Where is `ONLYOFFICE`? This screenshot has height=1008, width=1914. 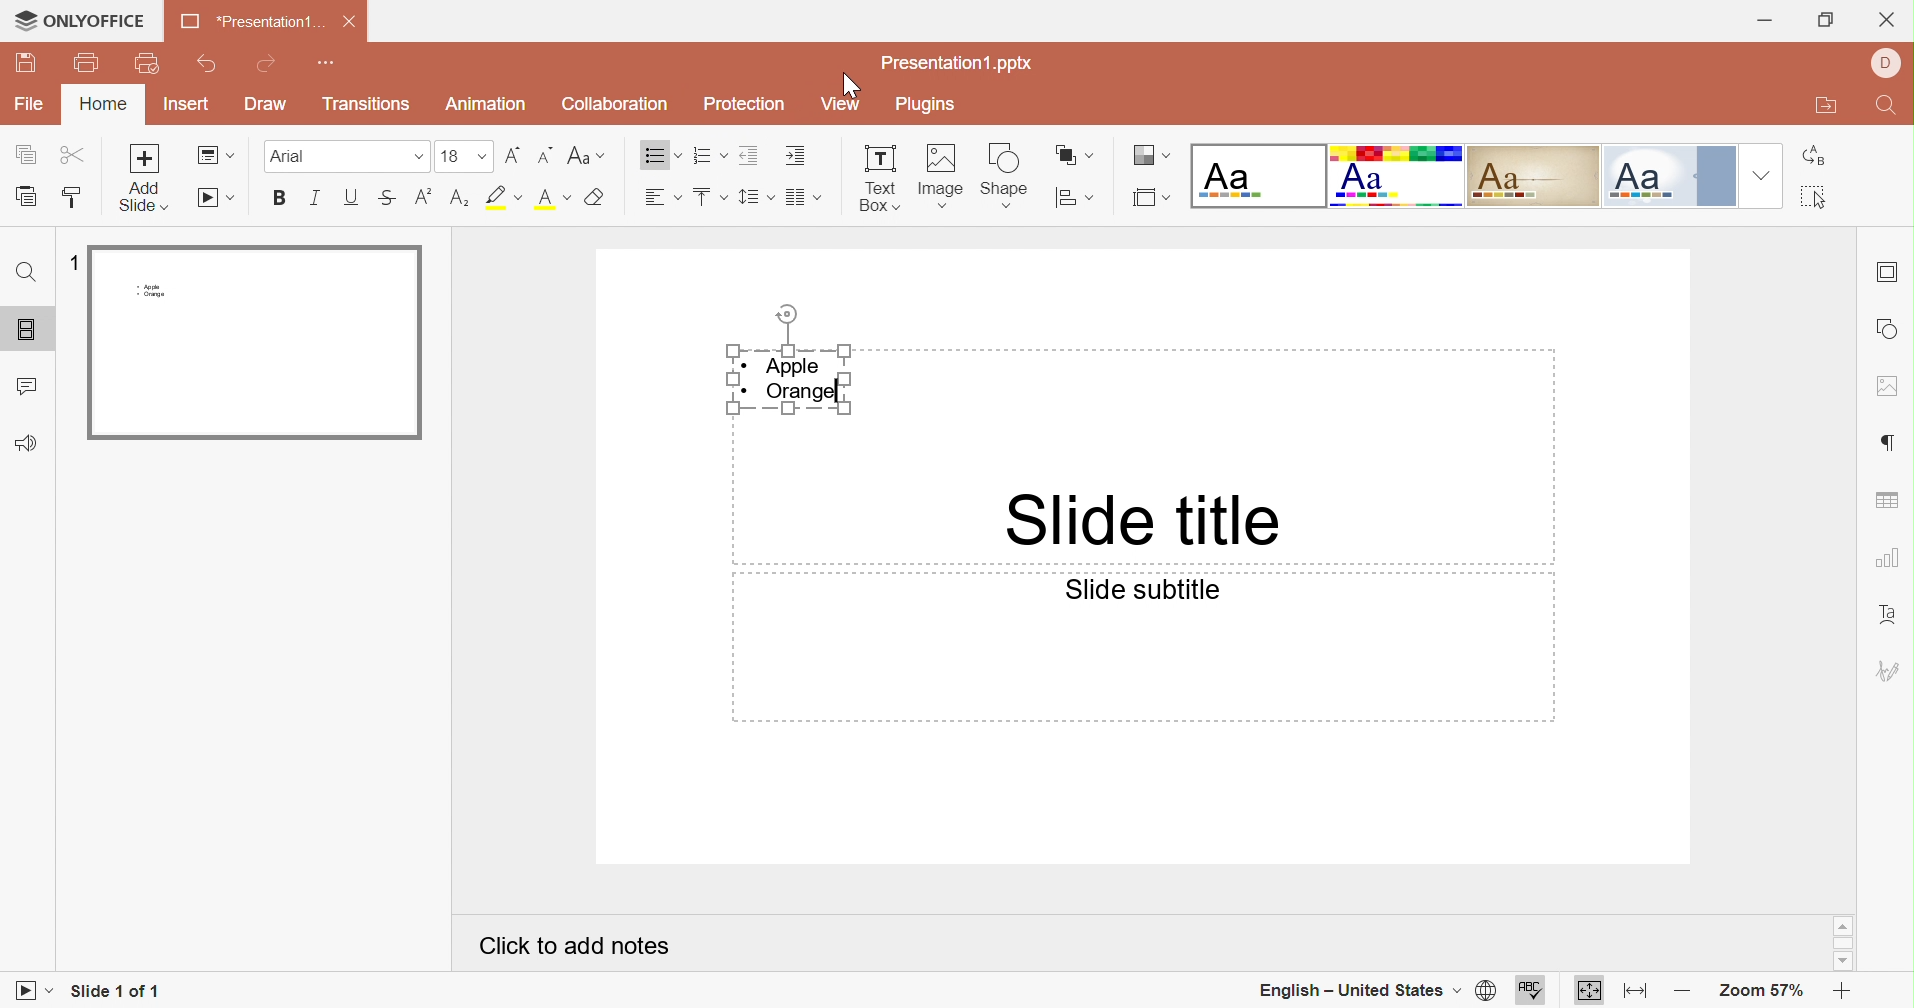 ONLYOFFICE is located at coordinates (94, 22).